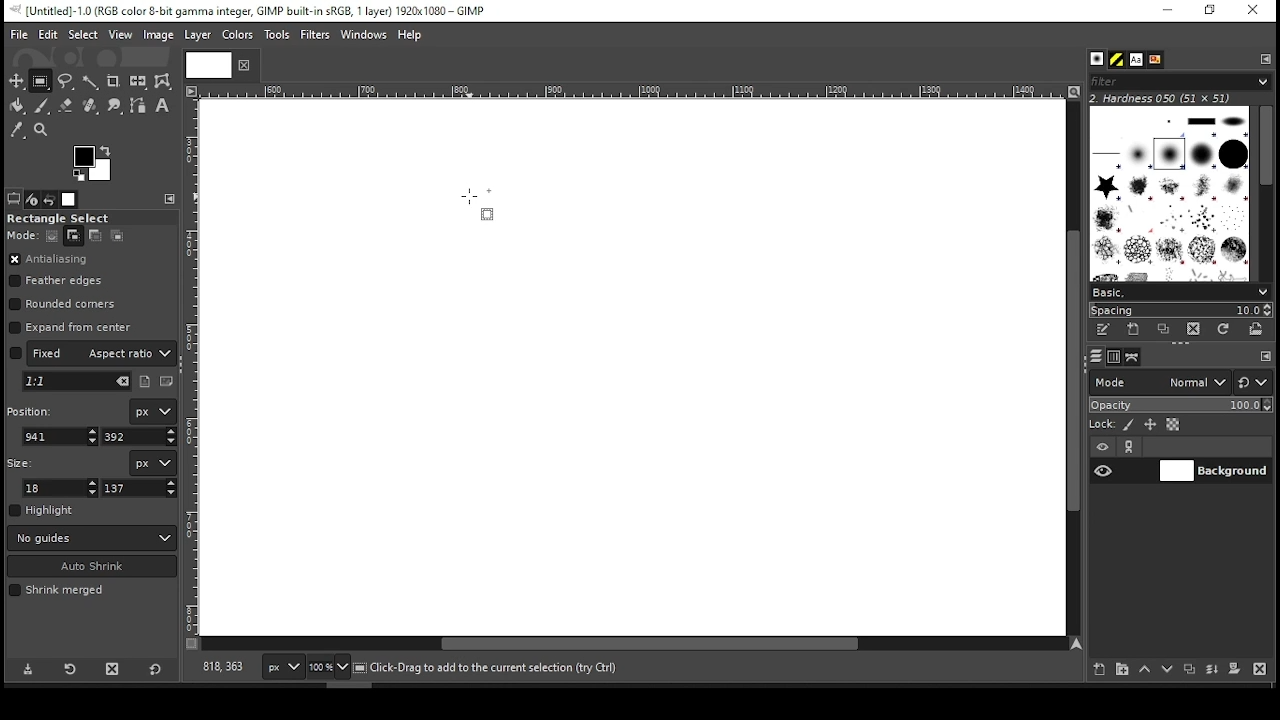  Describe the element at coordinates (1257, 329) in the screenshot. I see `open brush as image` at that location.